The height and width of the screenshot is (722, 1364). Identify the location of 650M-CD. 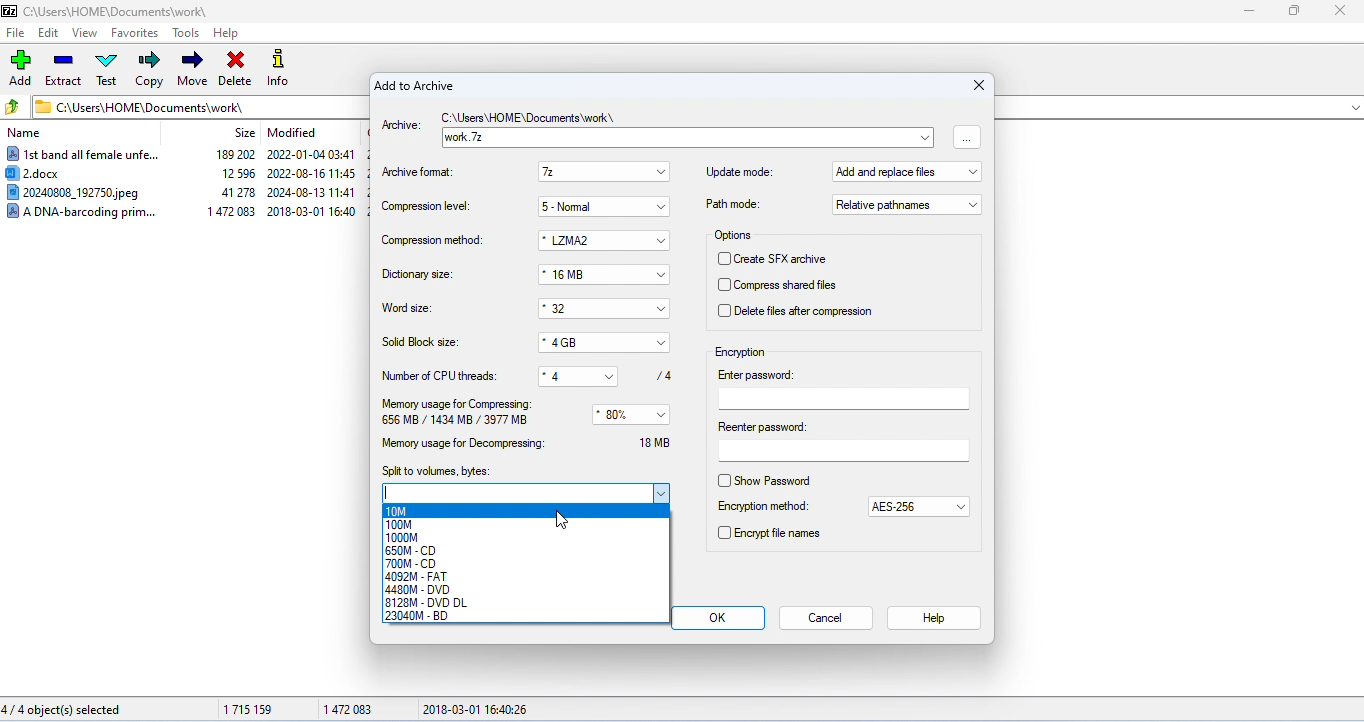
(411, 550).